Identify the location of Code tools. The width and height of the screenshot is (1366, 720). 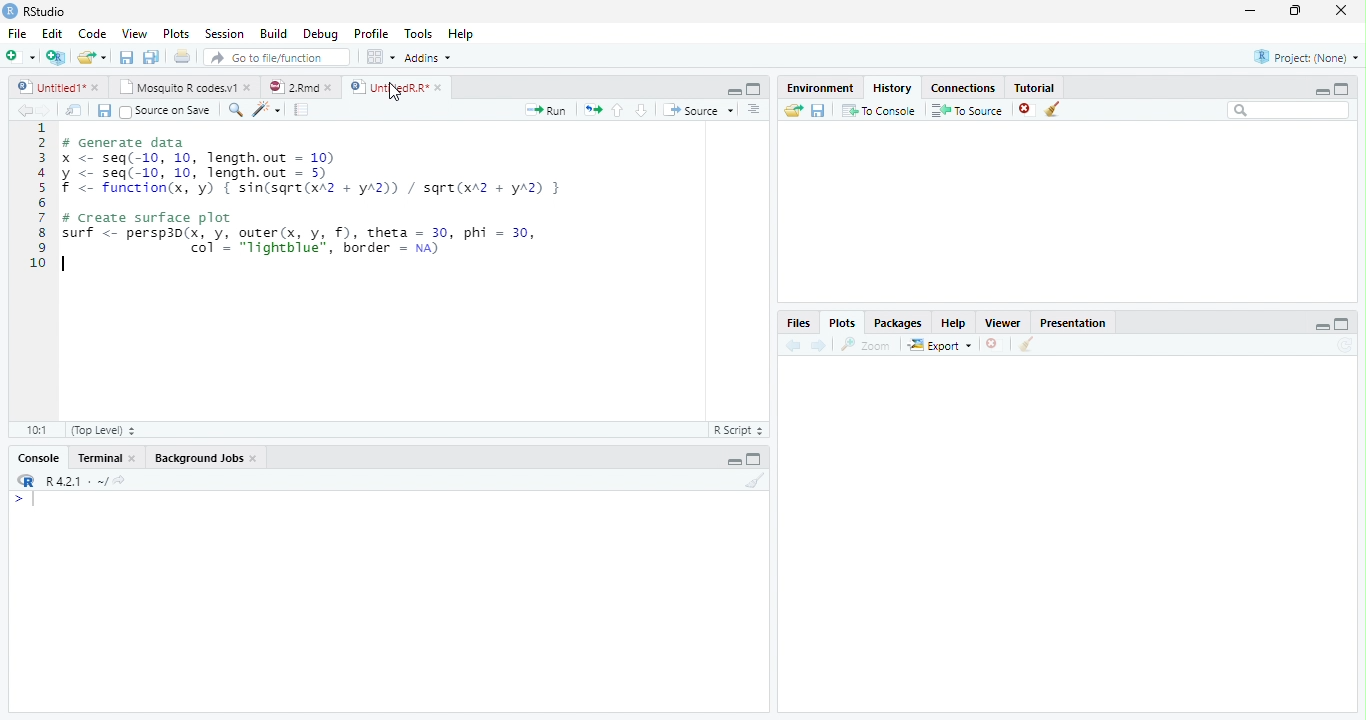
(267, 109).